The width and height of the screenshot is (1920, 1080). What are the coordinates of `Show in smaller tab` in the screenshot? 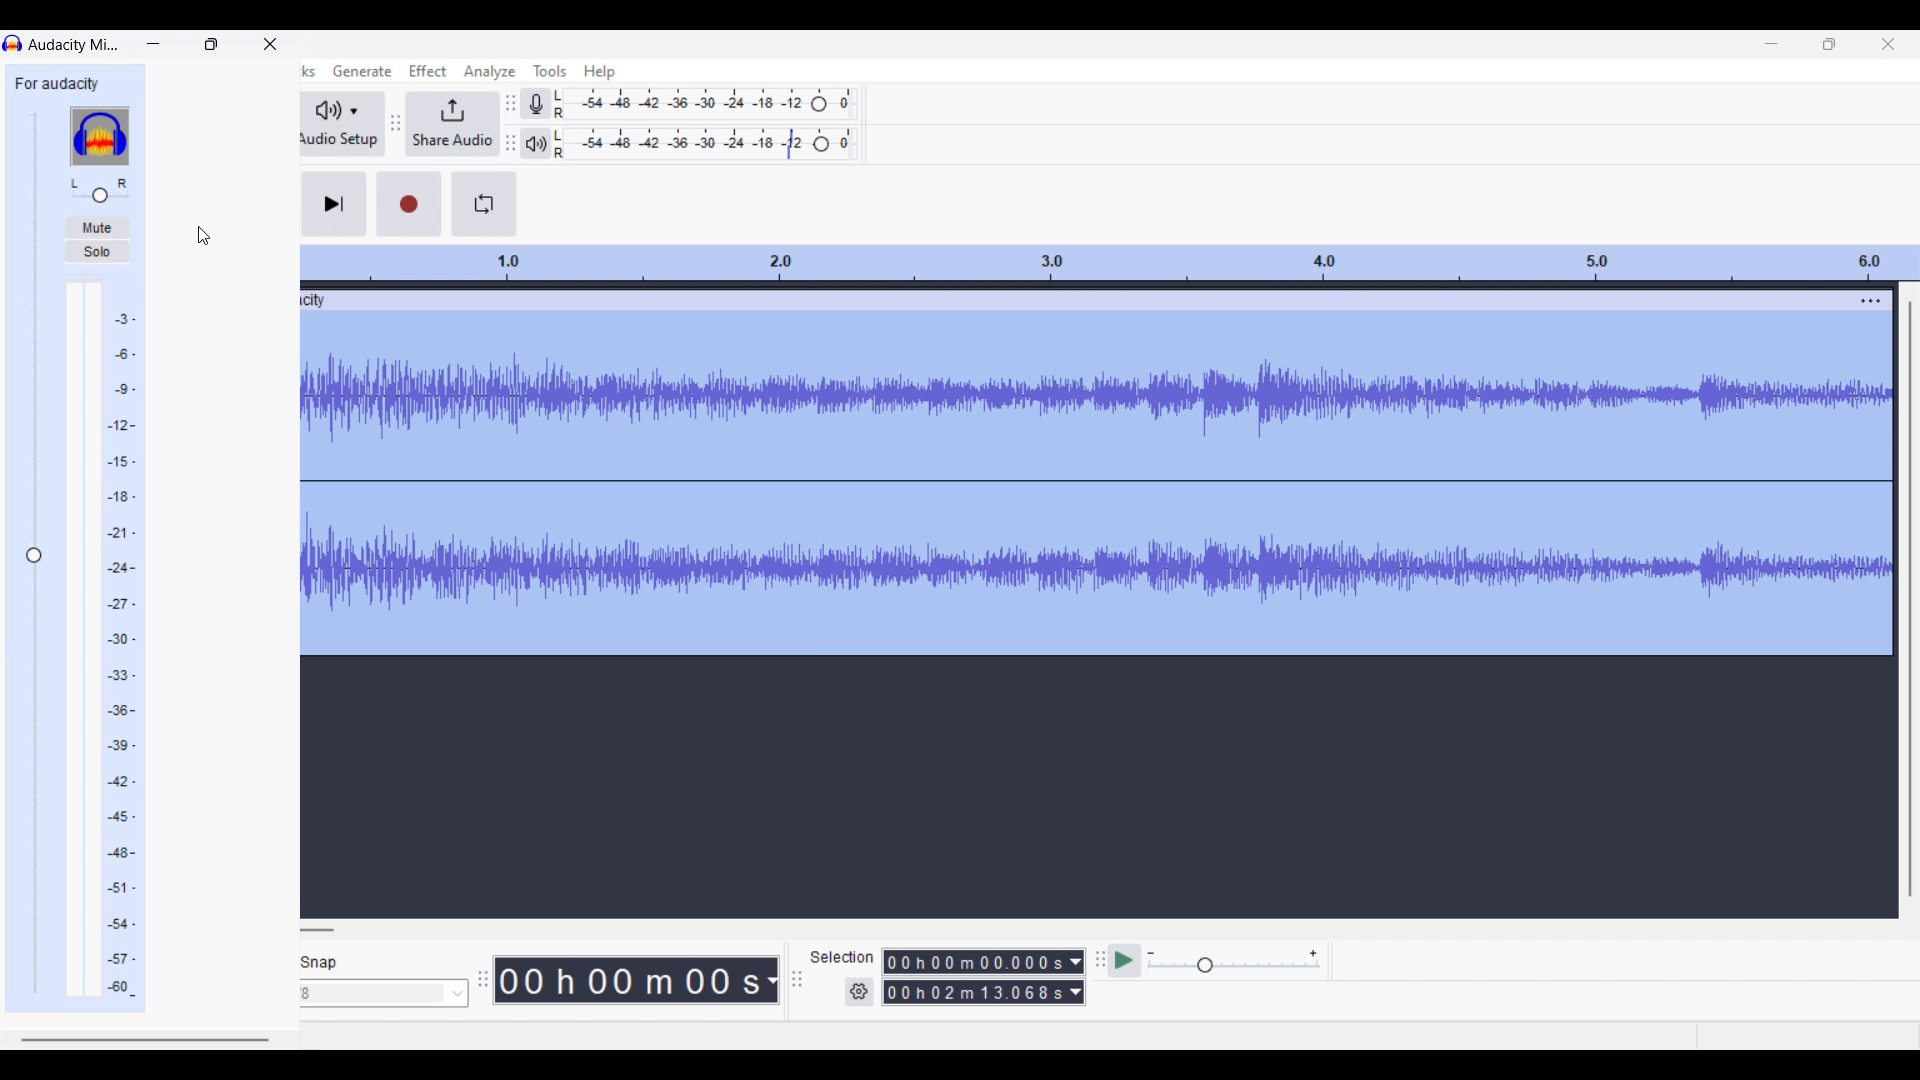 It's located at (1830, 44).